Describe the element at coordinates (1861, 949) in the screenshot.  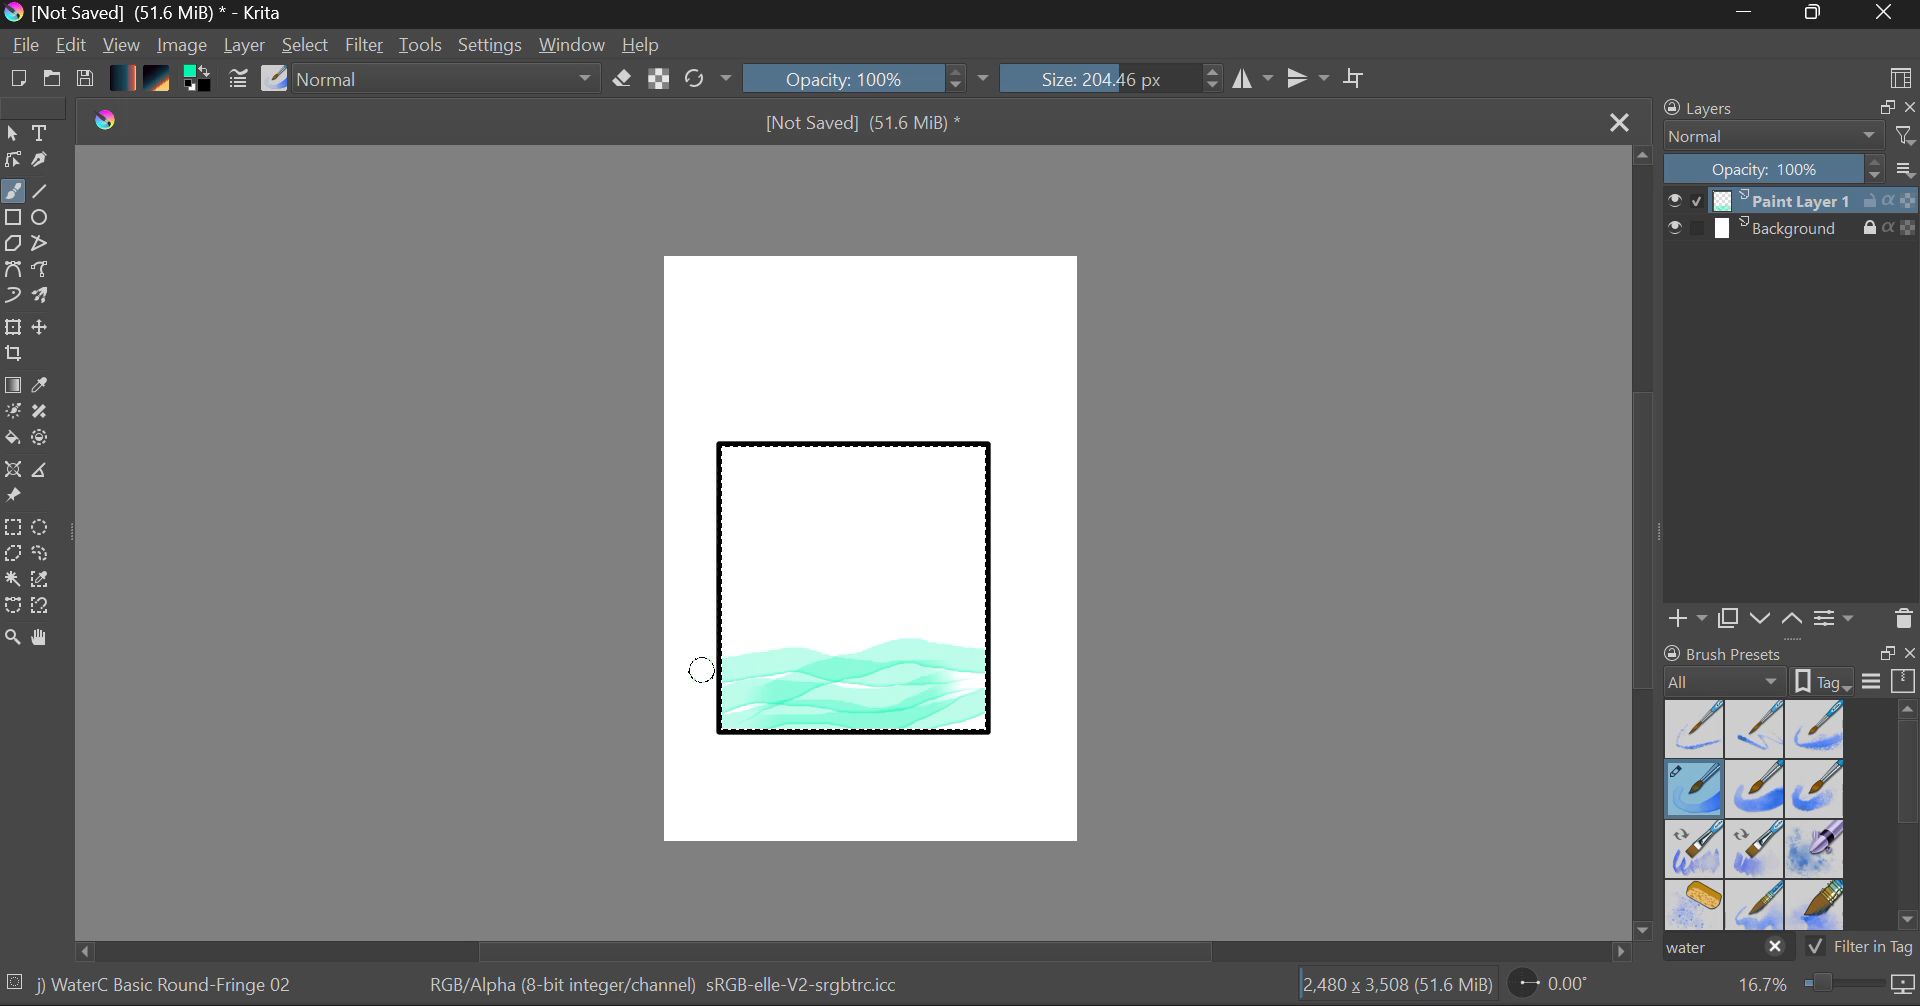
I see `Filter in Tag Option` at that location.